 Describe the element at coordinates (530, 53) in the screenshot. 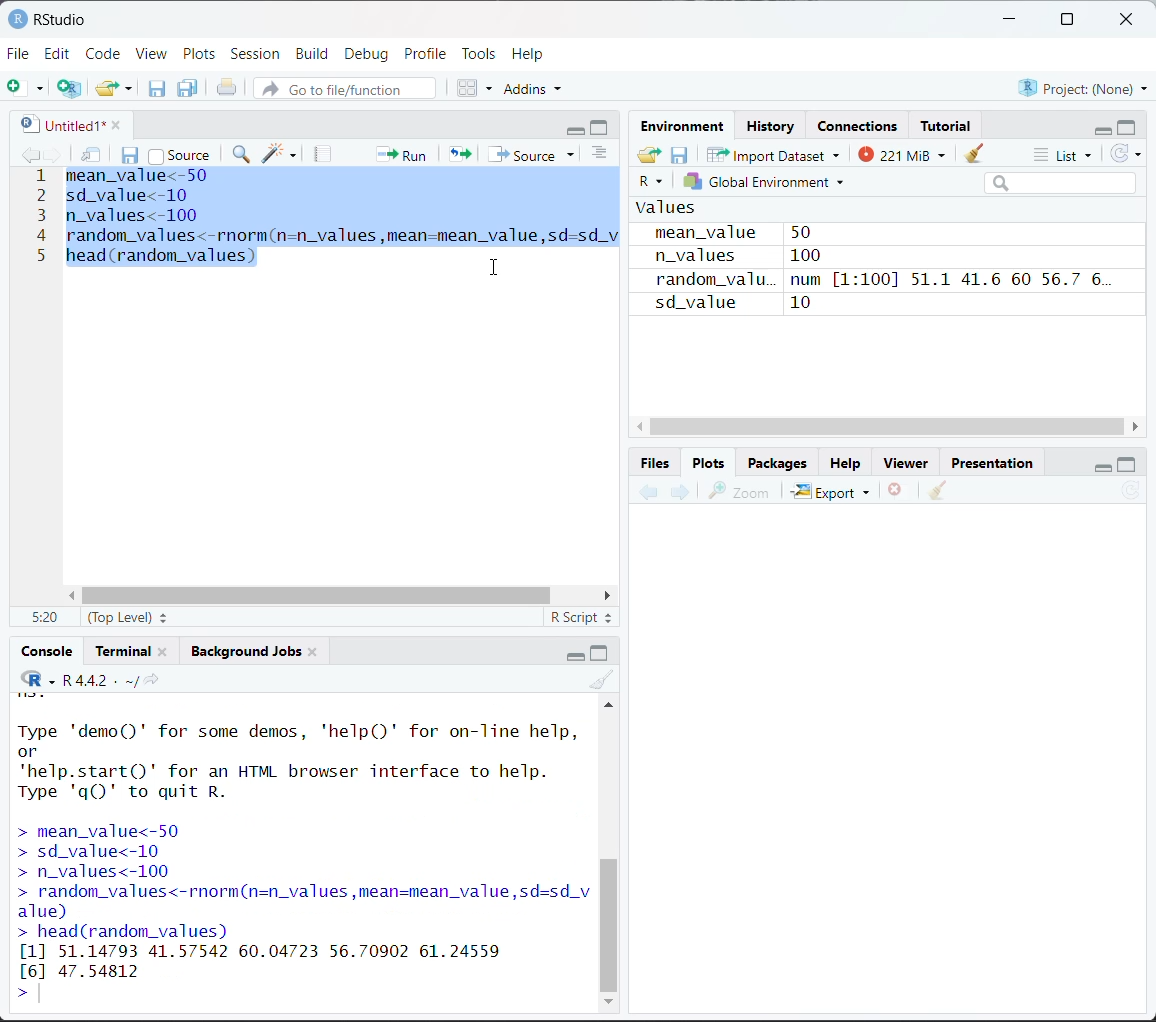

I see `Help` at that location.